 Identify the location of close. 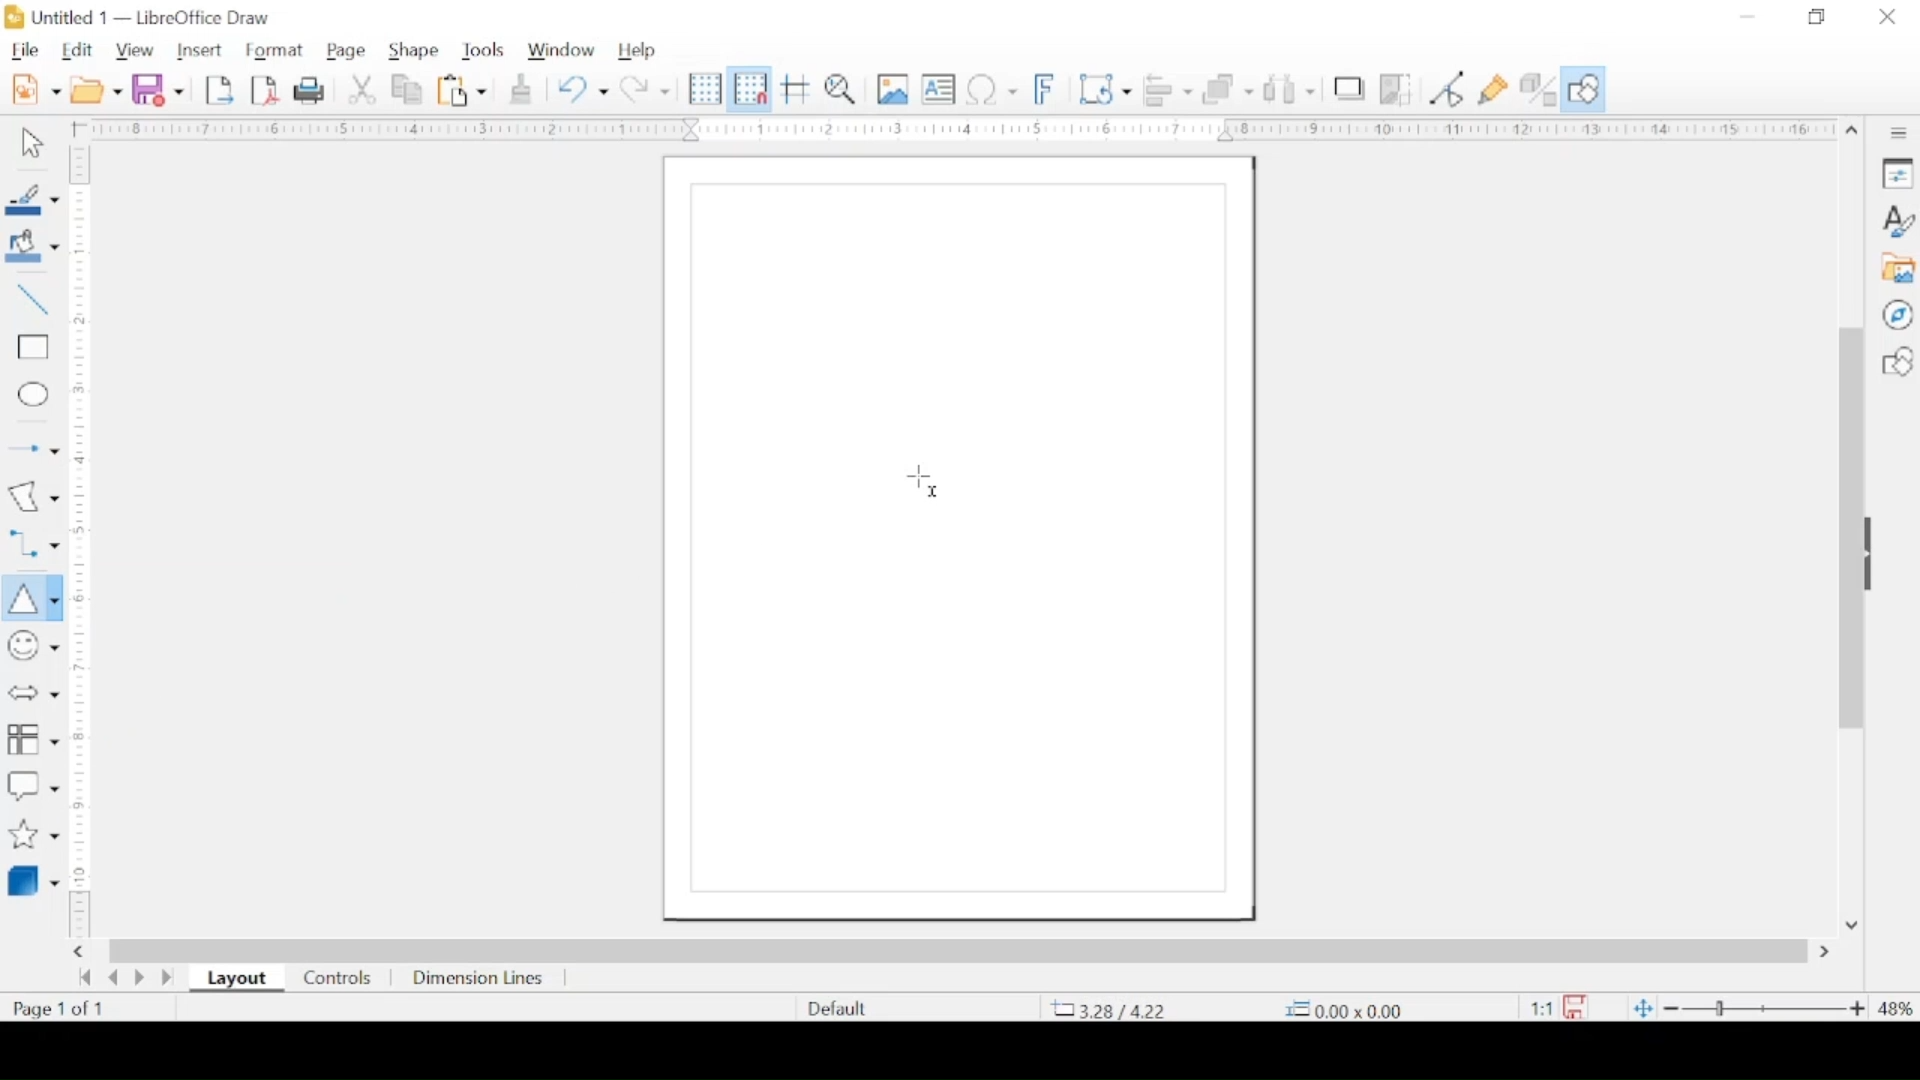
(1888, 17).